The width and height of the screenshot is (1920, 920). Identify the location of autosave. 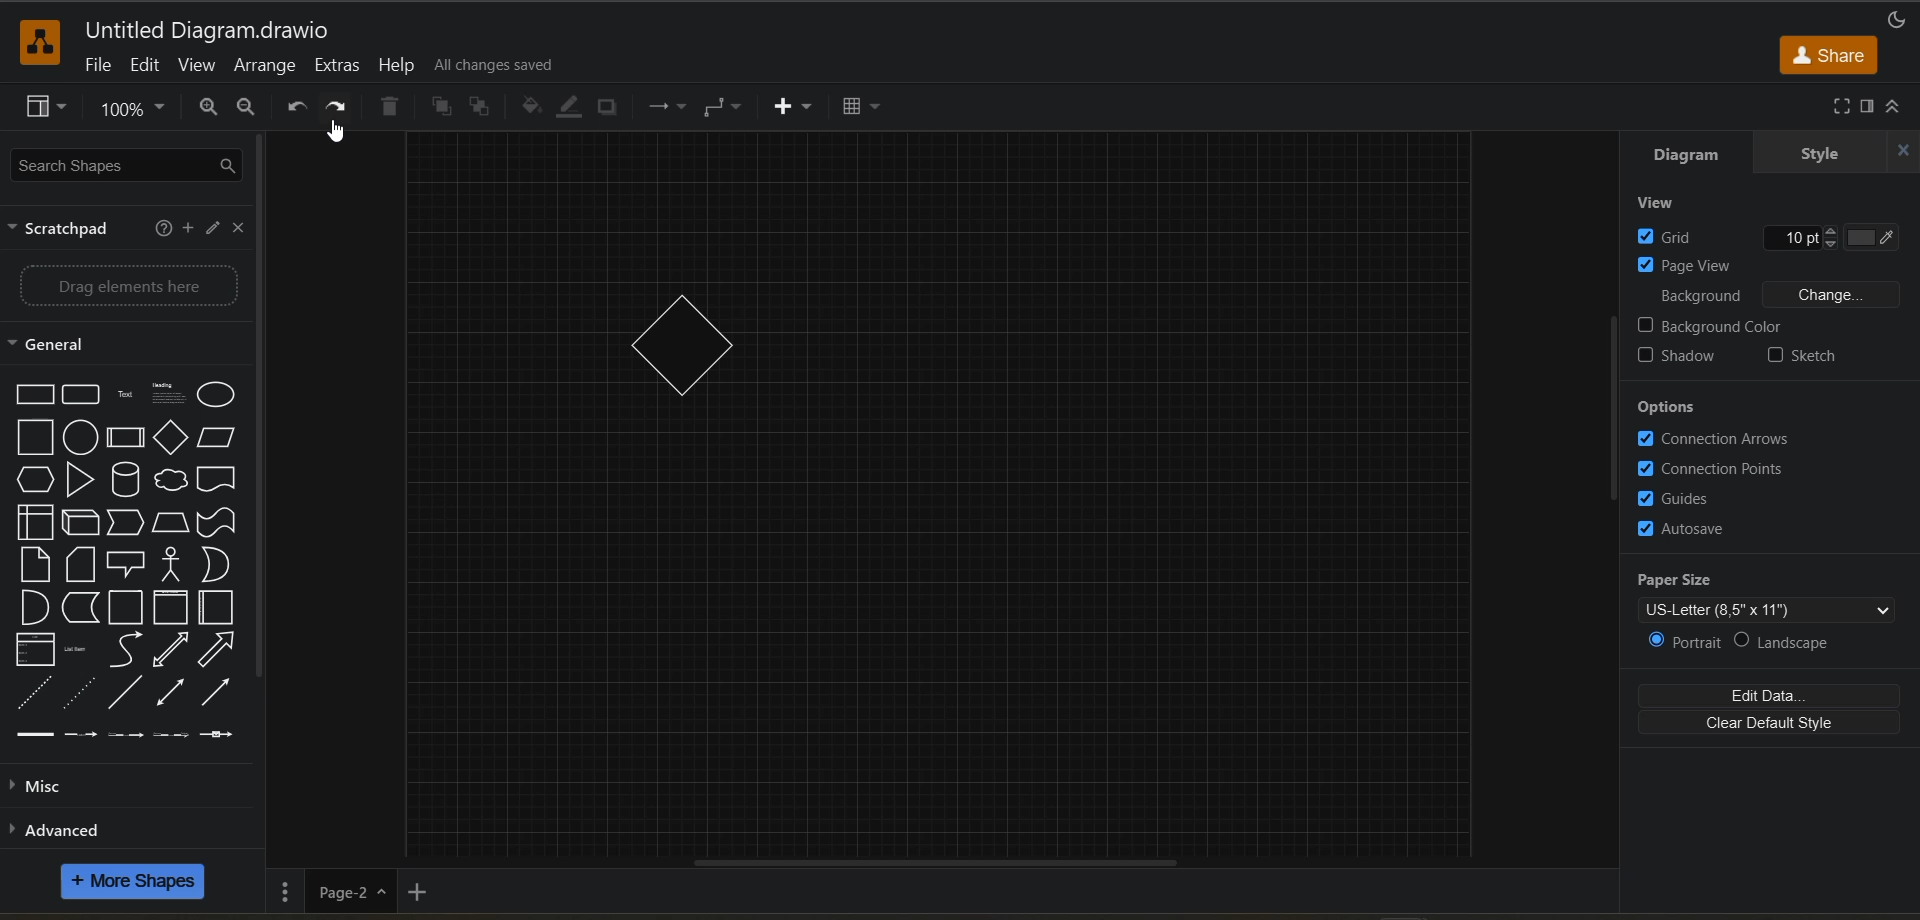
(1678, 527).